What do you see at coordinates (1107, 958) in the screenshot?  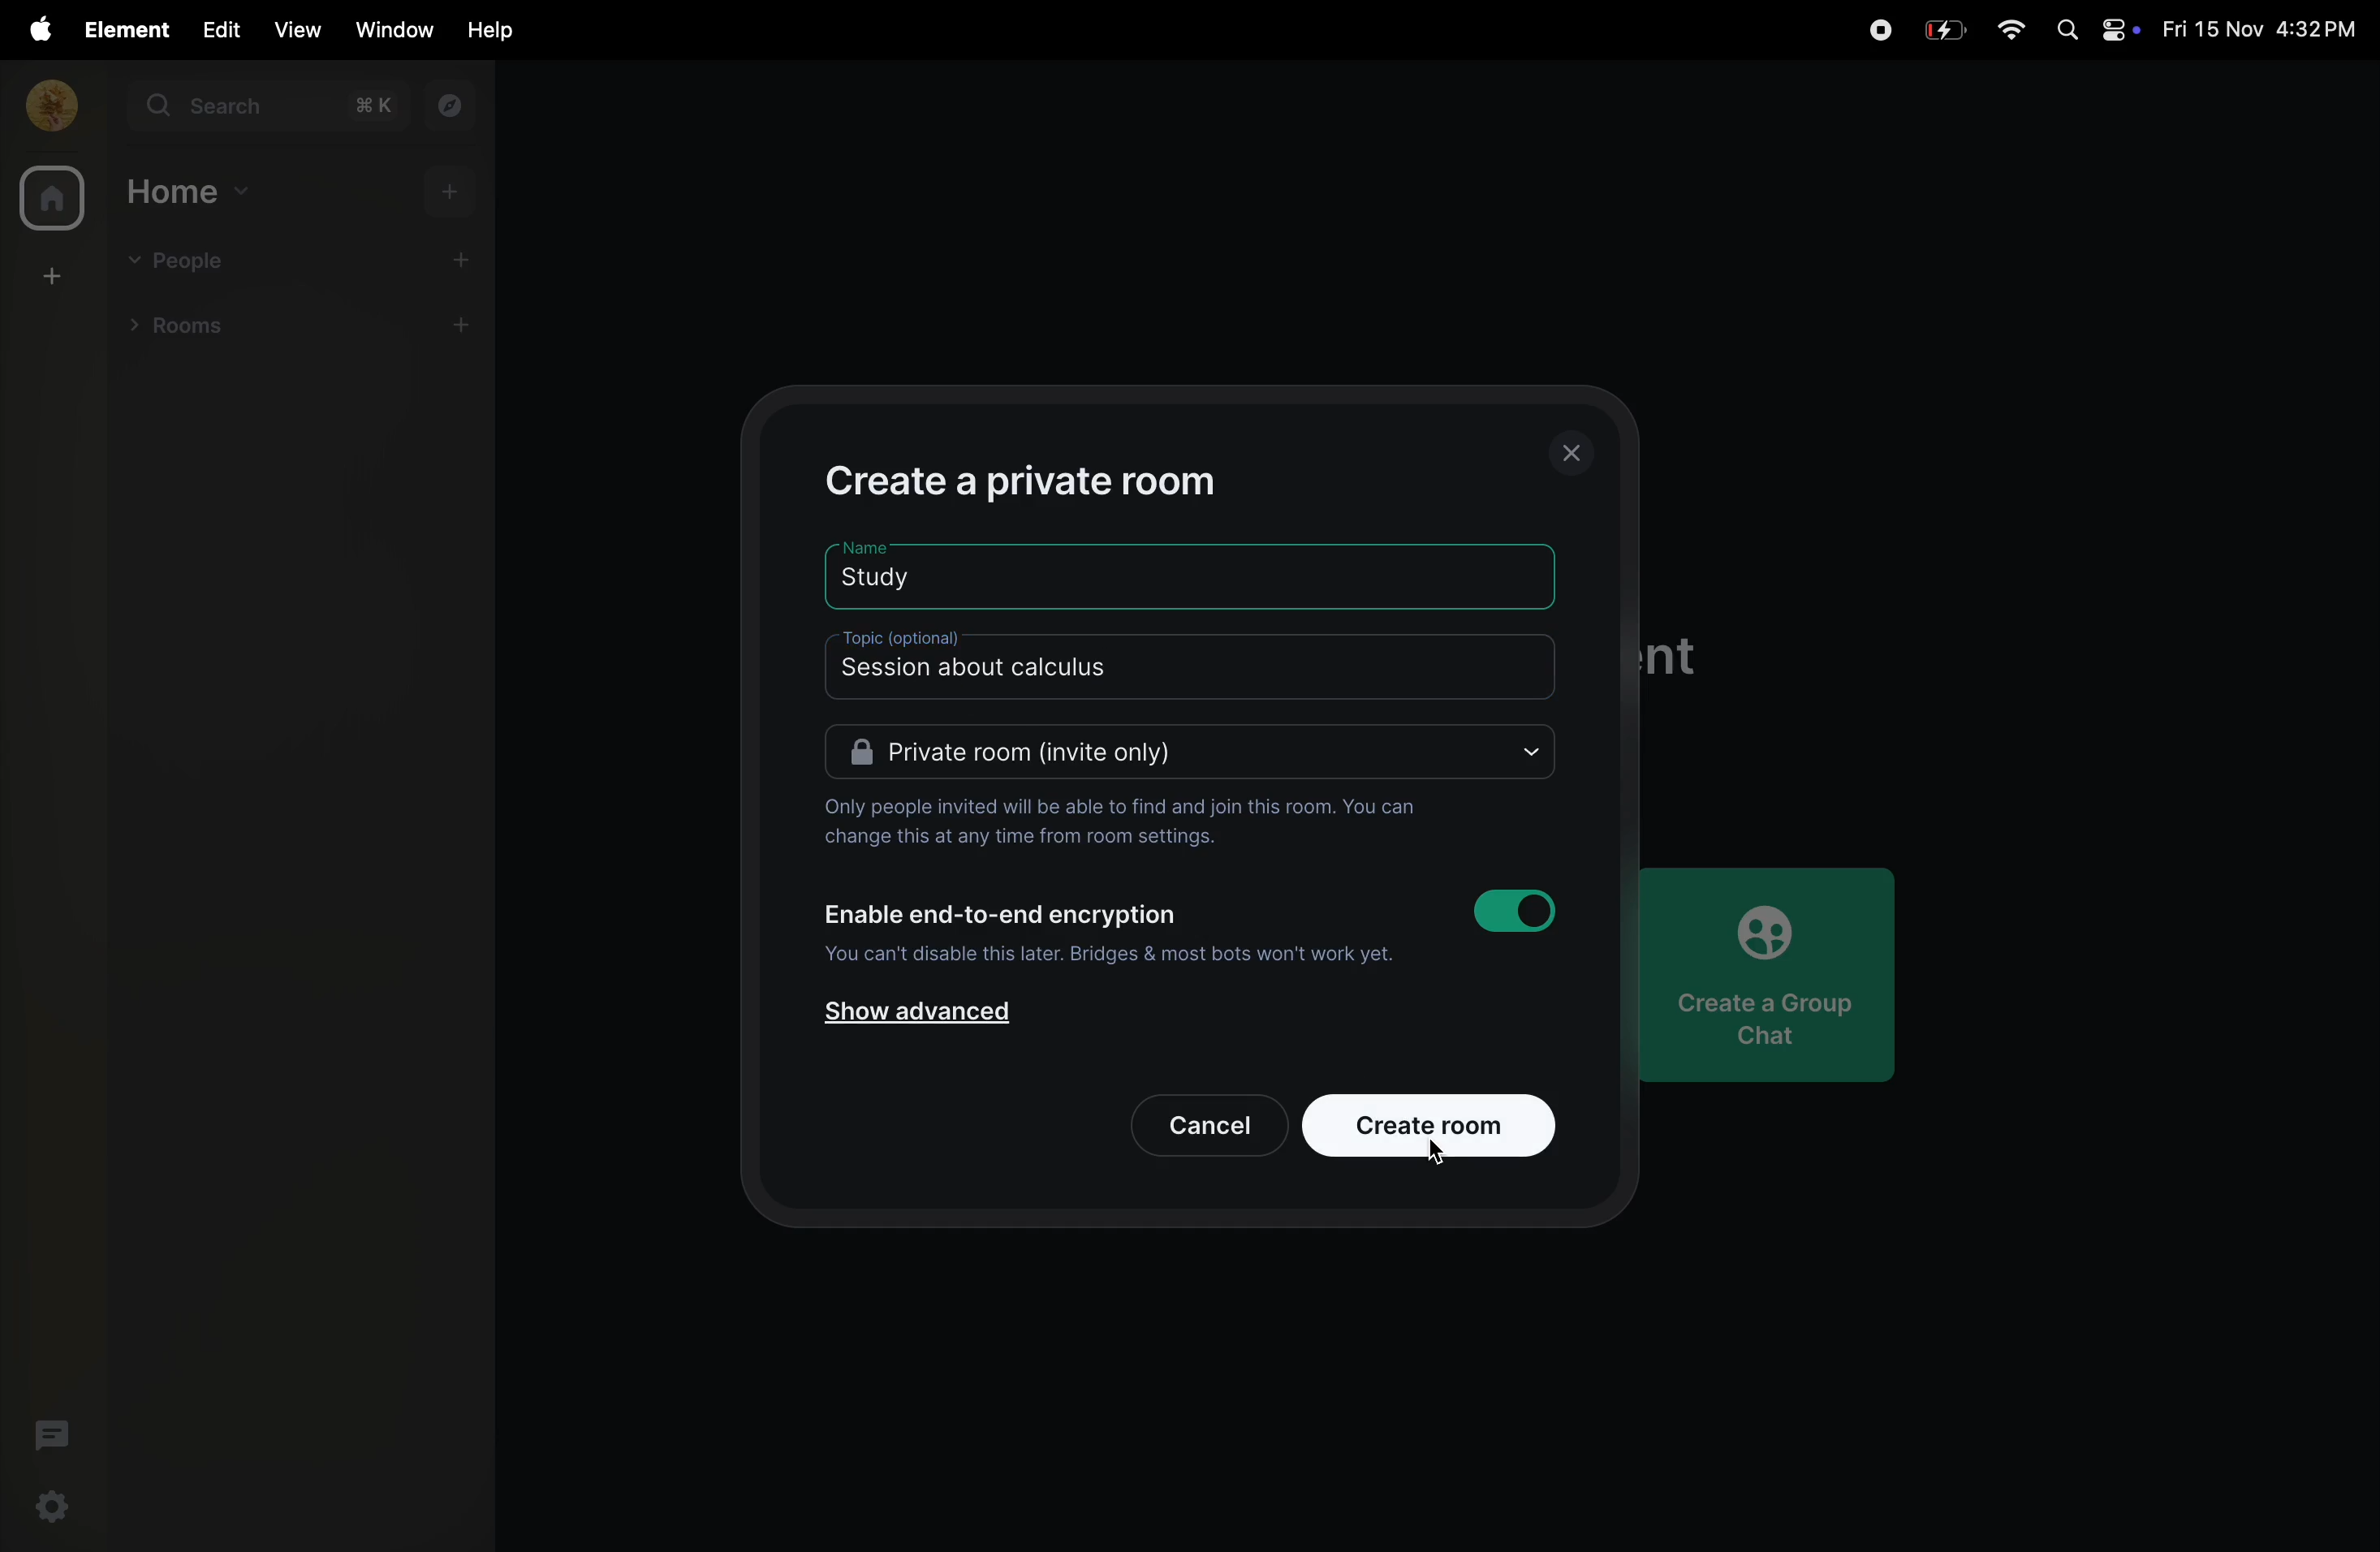 I see `you cannot disabole it later` at bounding box center [1107, 958].